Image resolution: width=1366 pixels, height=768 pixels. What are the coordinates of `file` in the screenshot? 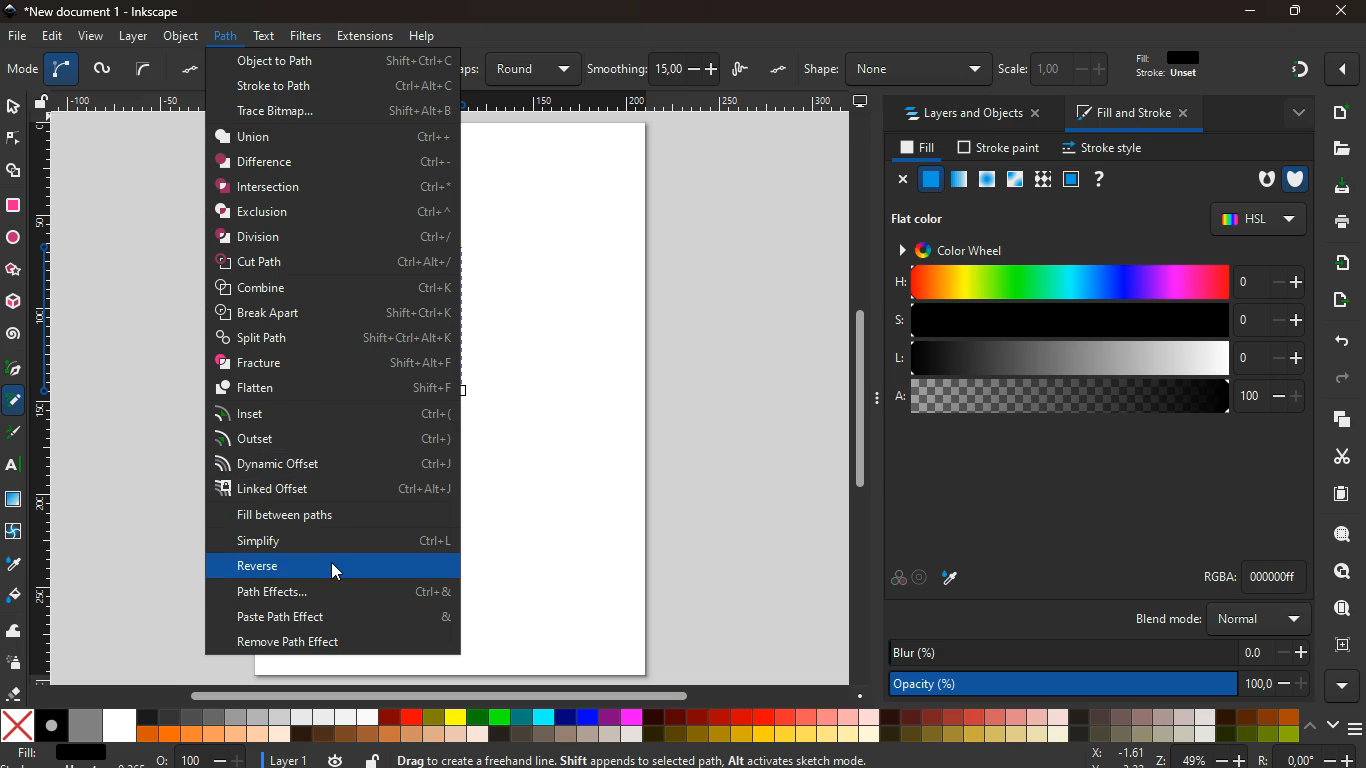 It's located at (18, 37).